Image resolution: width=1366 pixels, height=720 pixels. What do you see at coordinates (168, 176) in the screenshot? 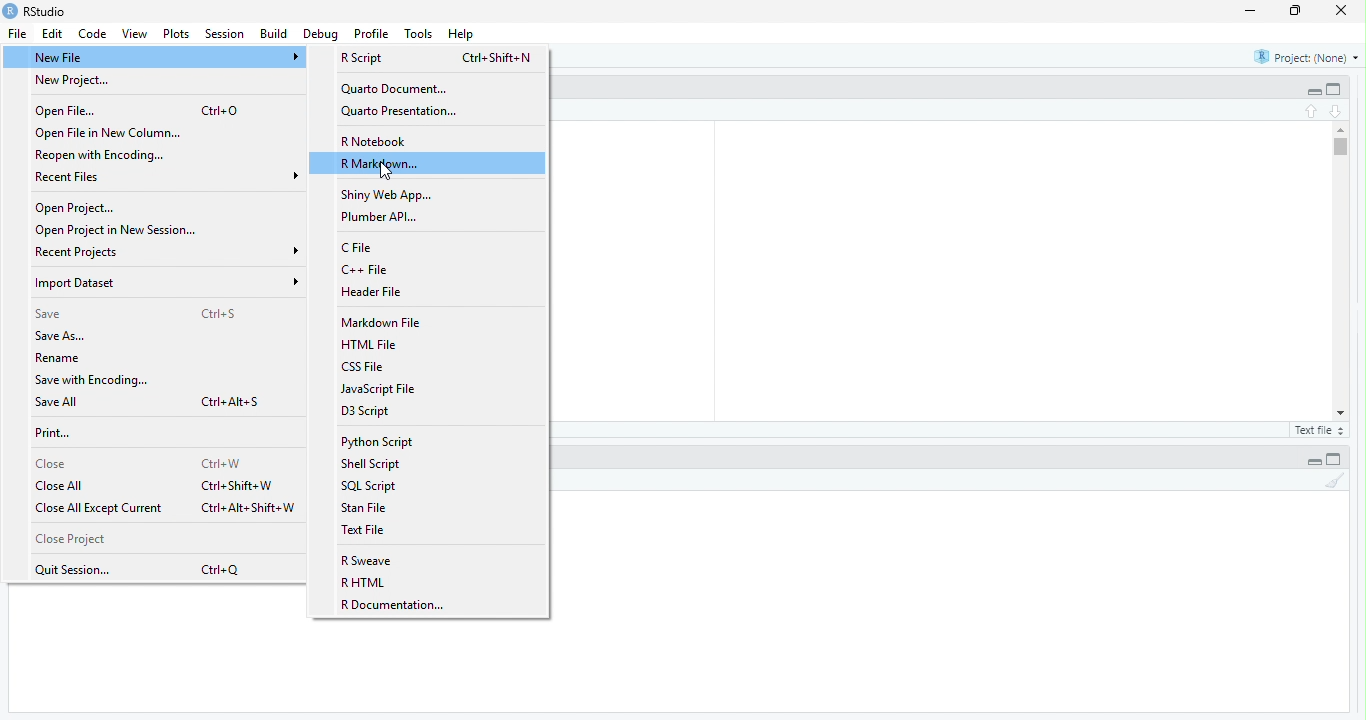
I see `Recent Files` at bounding box center [168, 176].